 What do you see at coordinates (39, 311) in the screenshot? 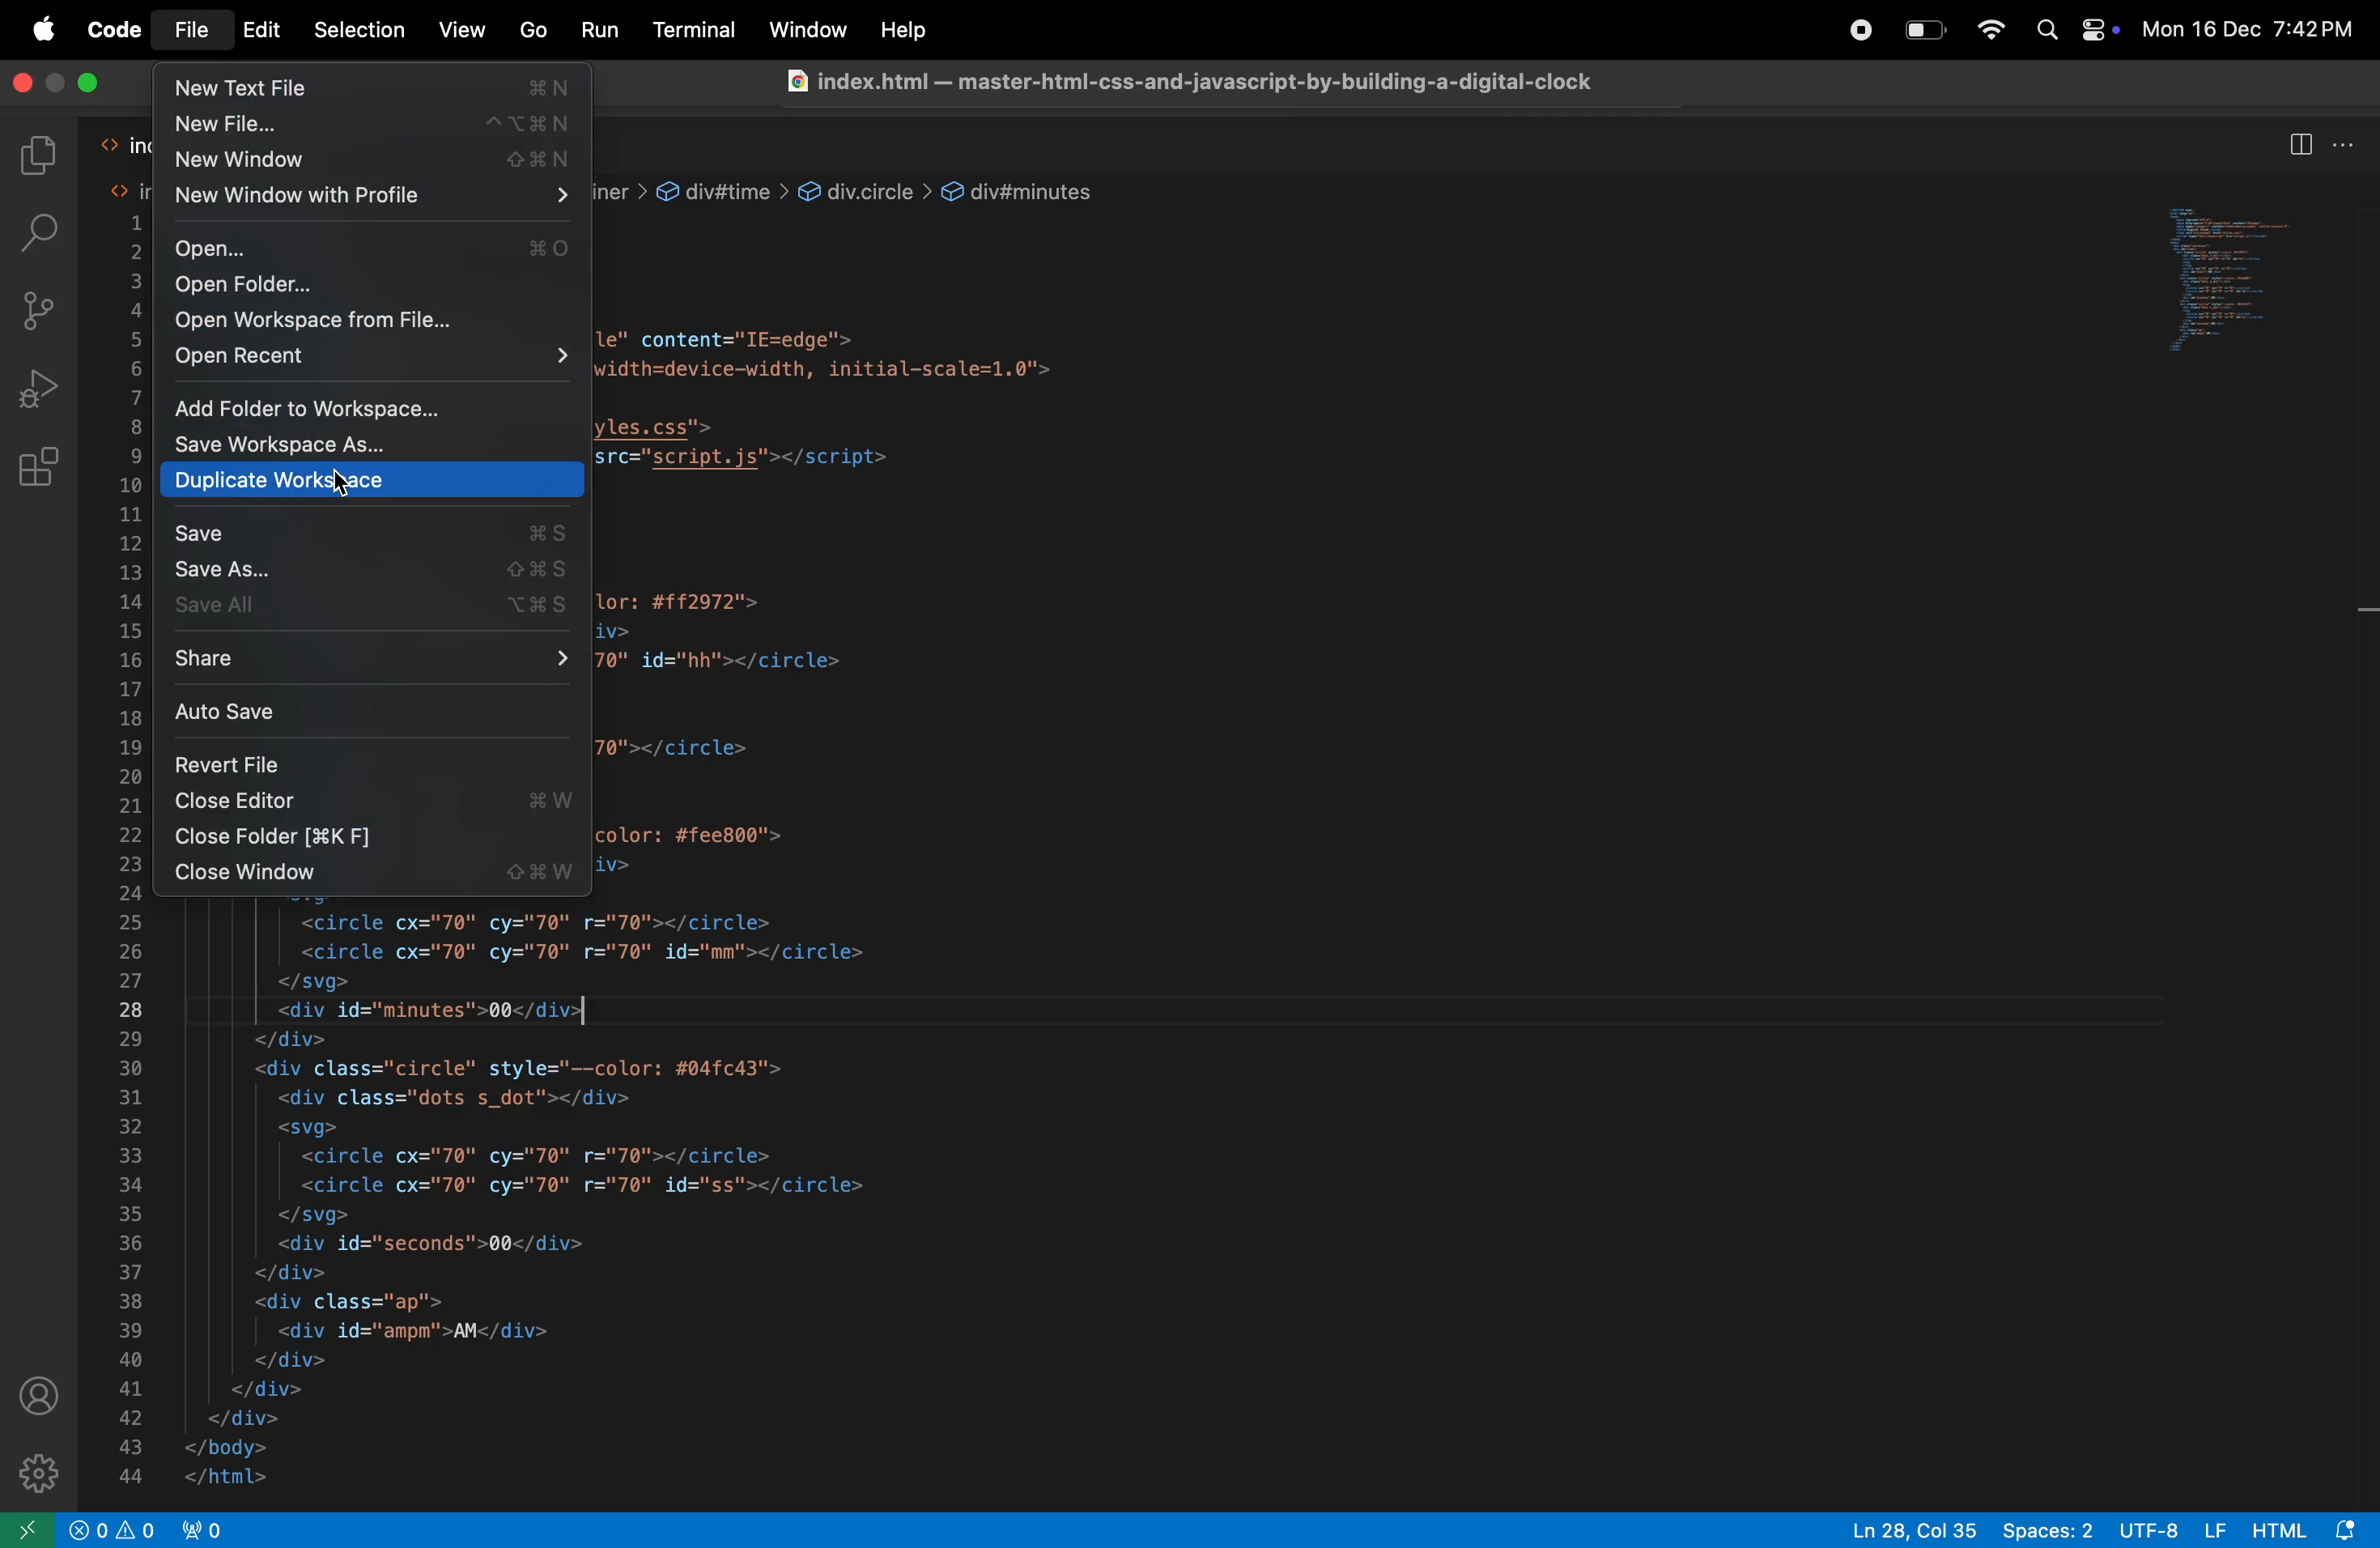
I see `source control` at bounding box center [39, 311].